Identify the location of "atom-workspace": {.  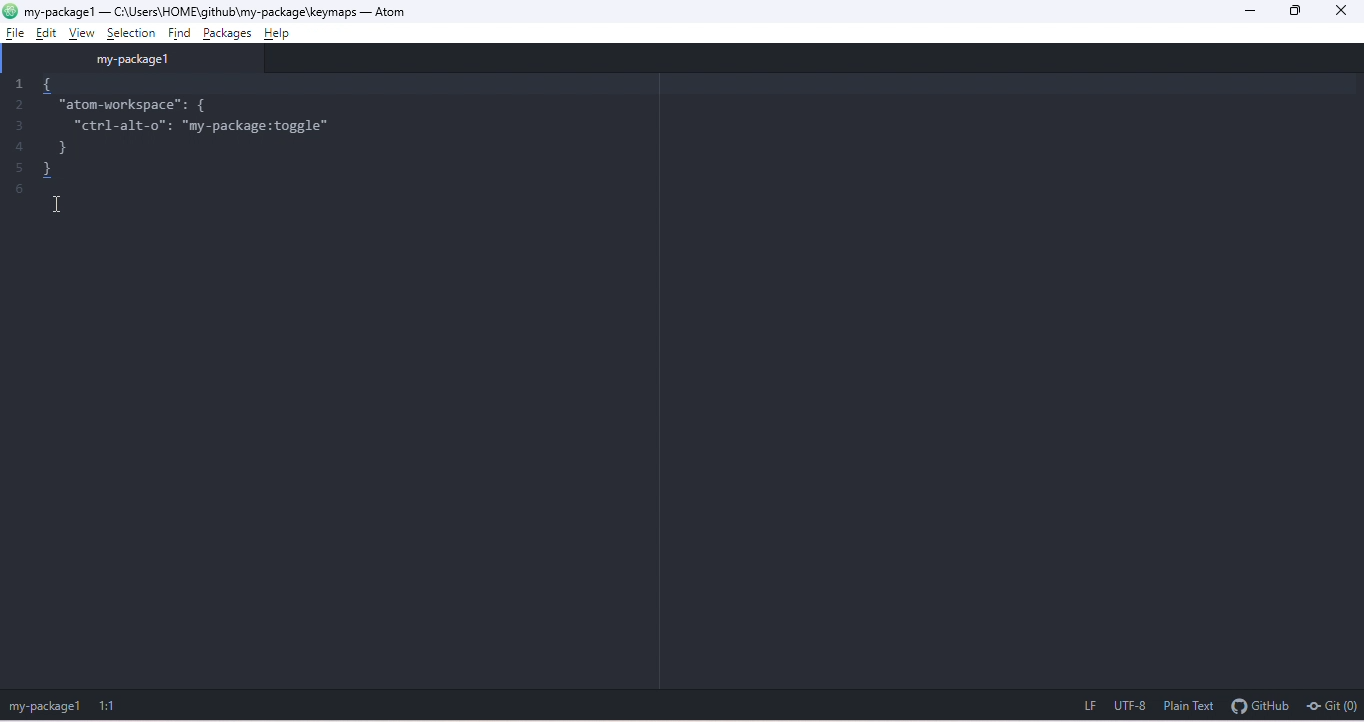
(172, 105).